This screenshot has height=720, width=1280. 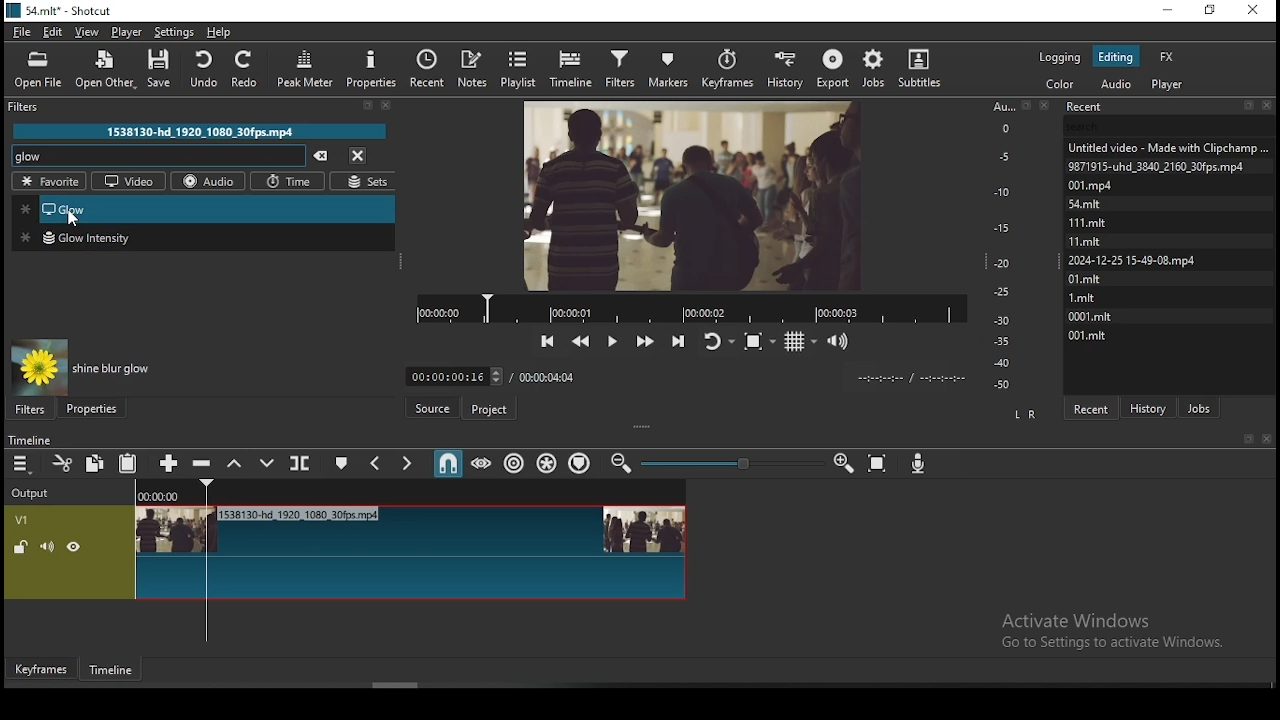 I want to click on scale, so click(x=1006, y=245).